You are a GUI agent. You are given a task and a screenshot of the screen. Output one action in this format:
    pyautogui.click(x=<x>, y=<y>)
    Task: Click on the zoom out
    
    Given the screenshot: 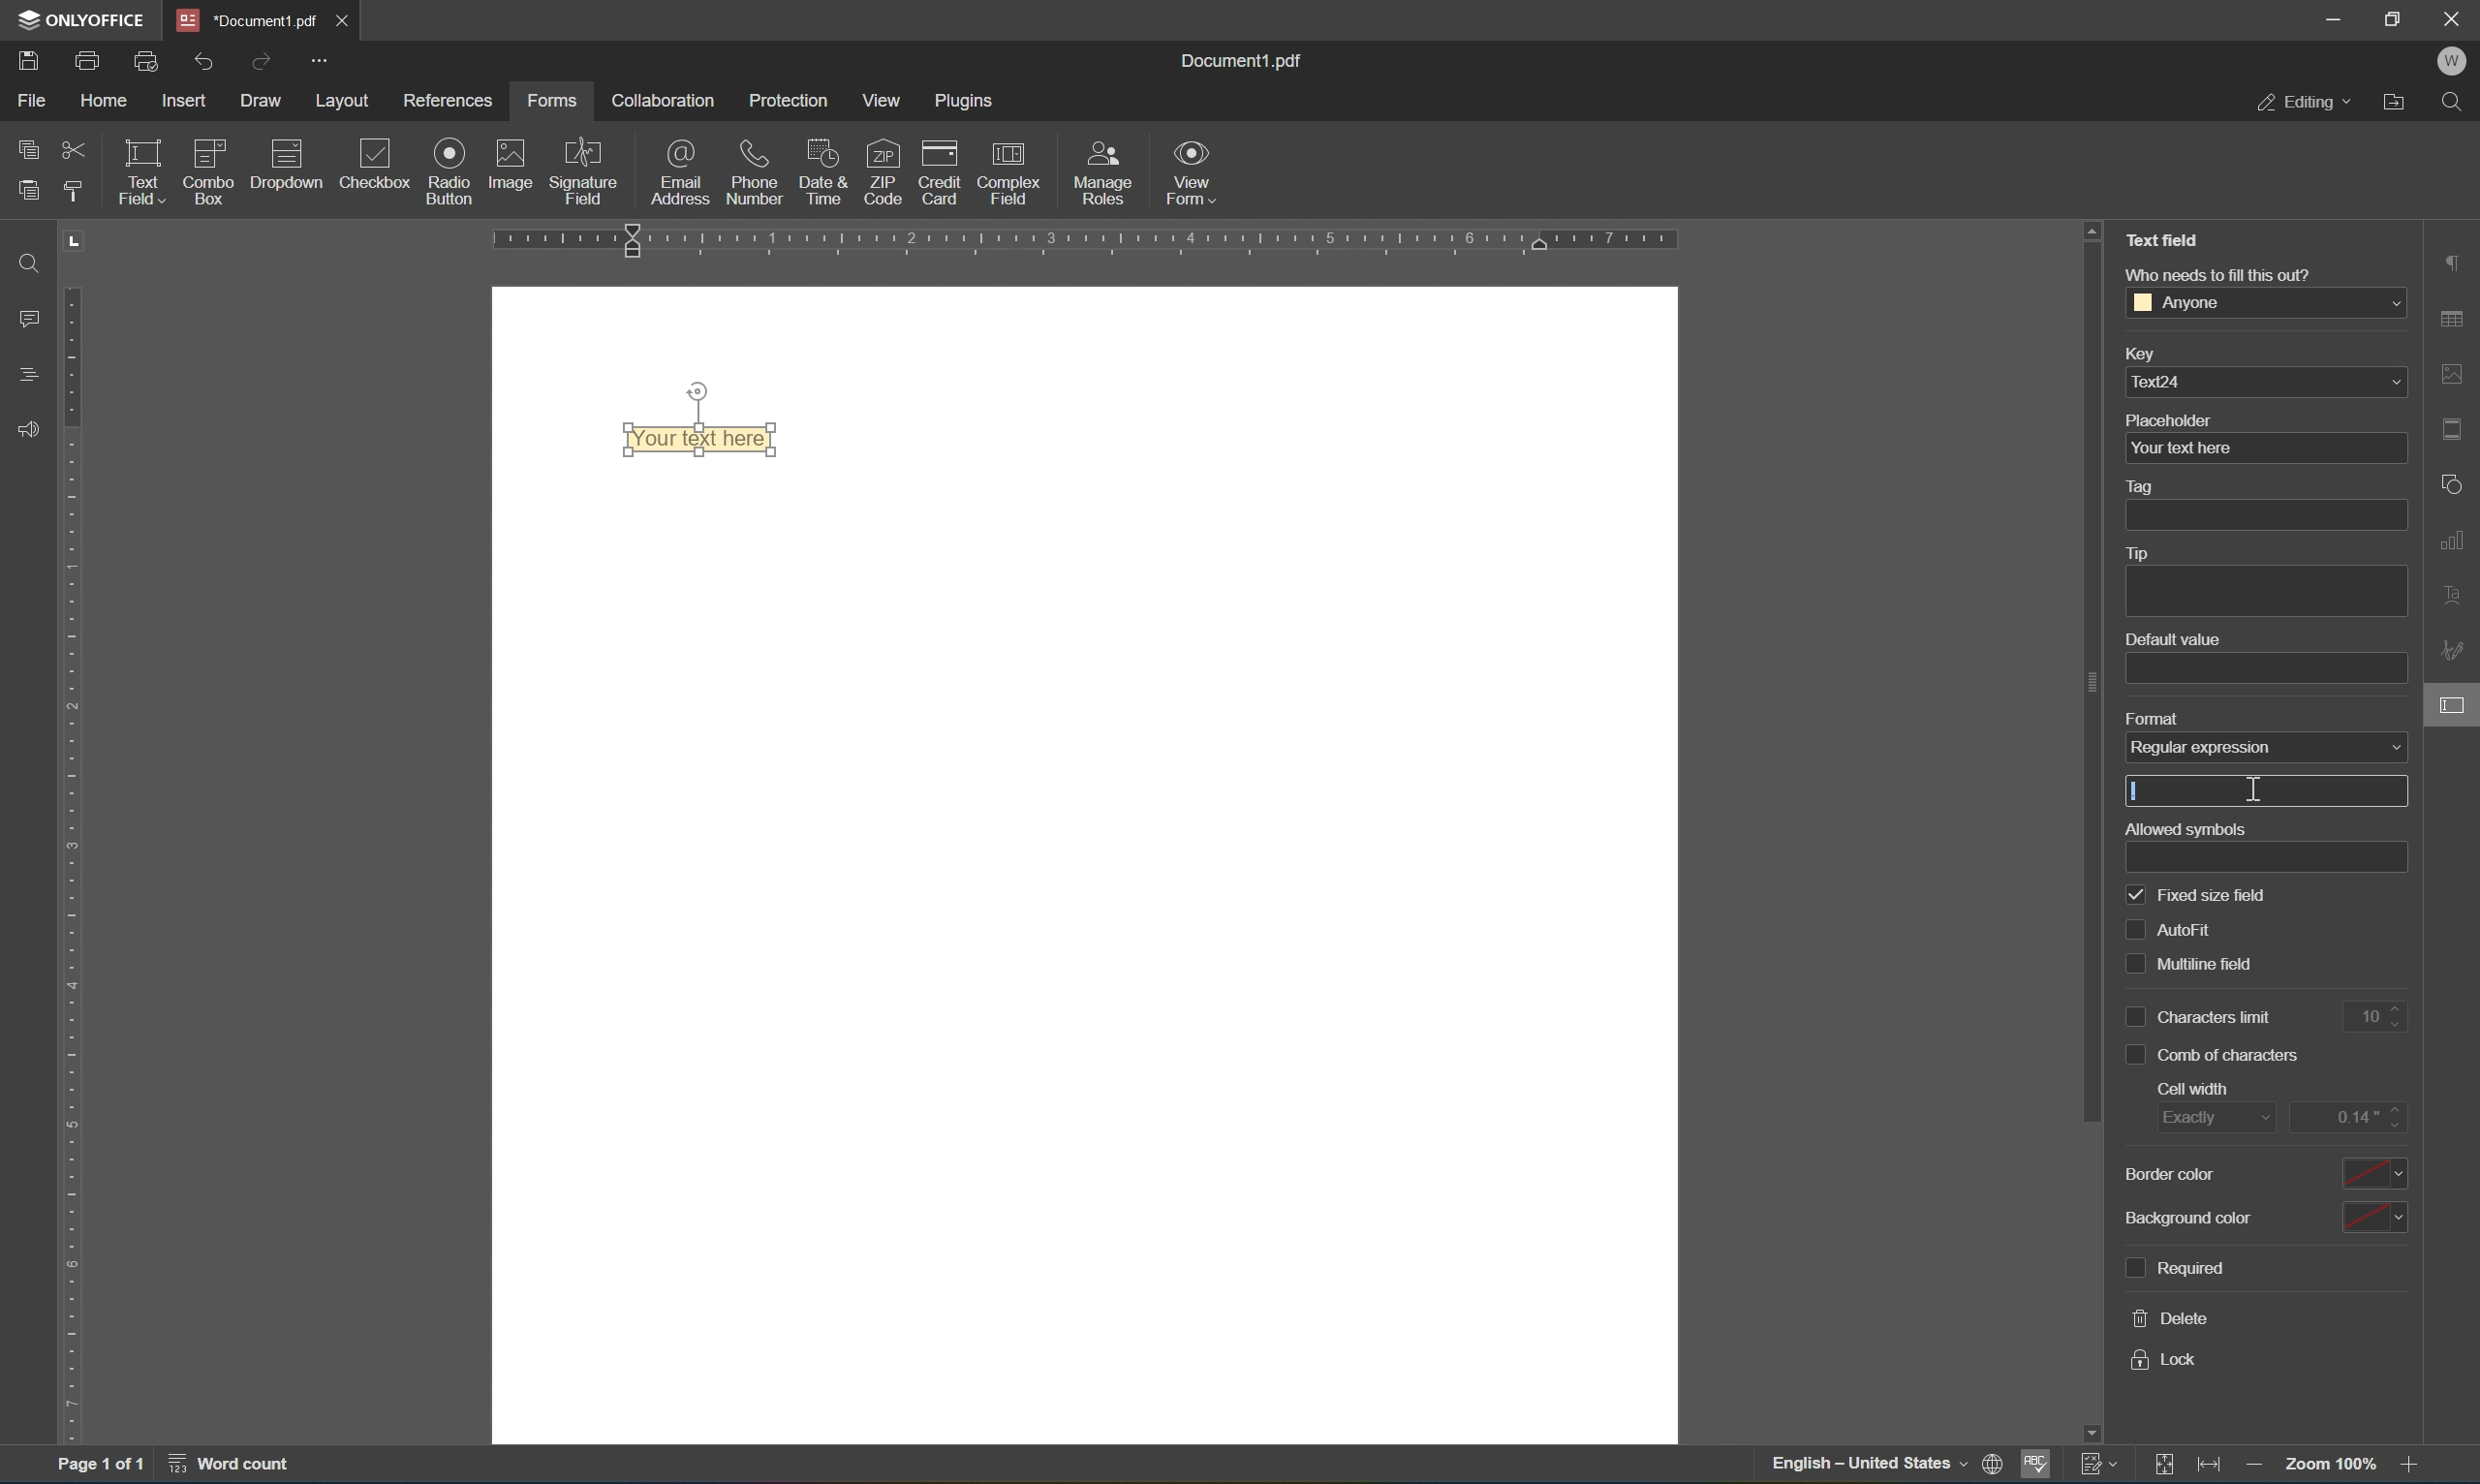 What is the action you would take?
    pyautogui.click(x=2335, y=1464)
    